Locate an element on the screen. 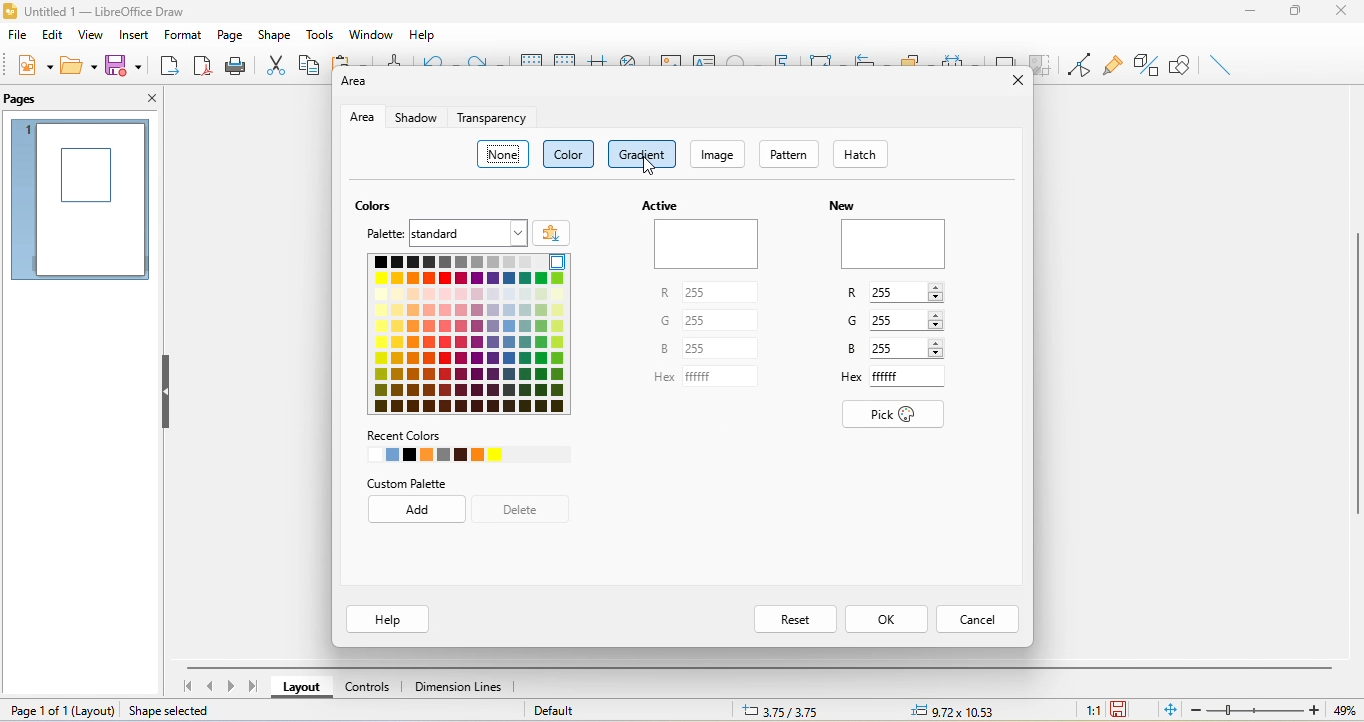  recent colors is located at coordinates (449, 447).